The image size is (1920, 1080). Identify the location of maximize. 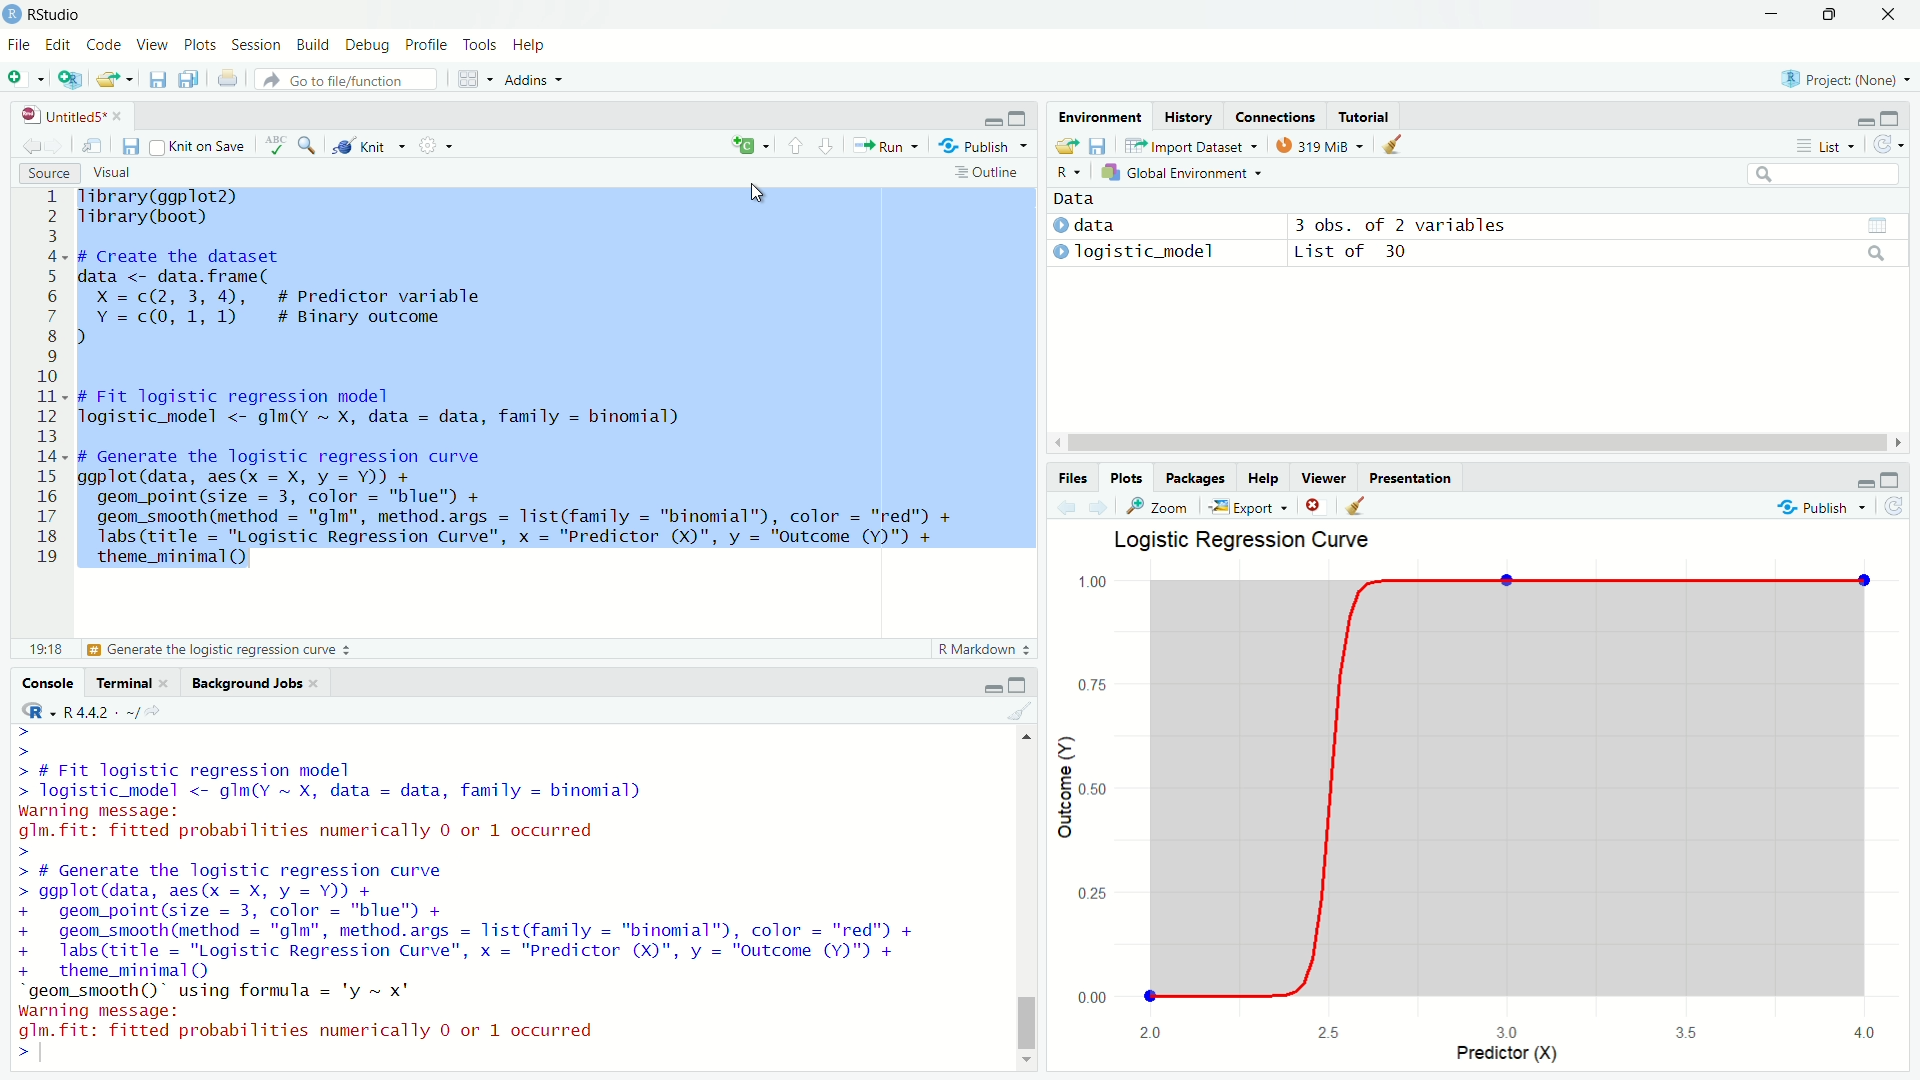
(1017, 685).